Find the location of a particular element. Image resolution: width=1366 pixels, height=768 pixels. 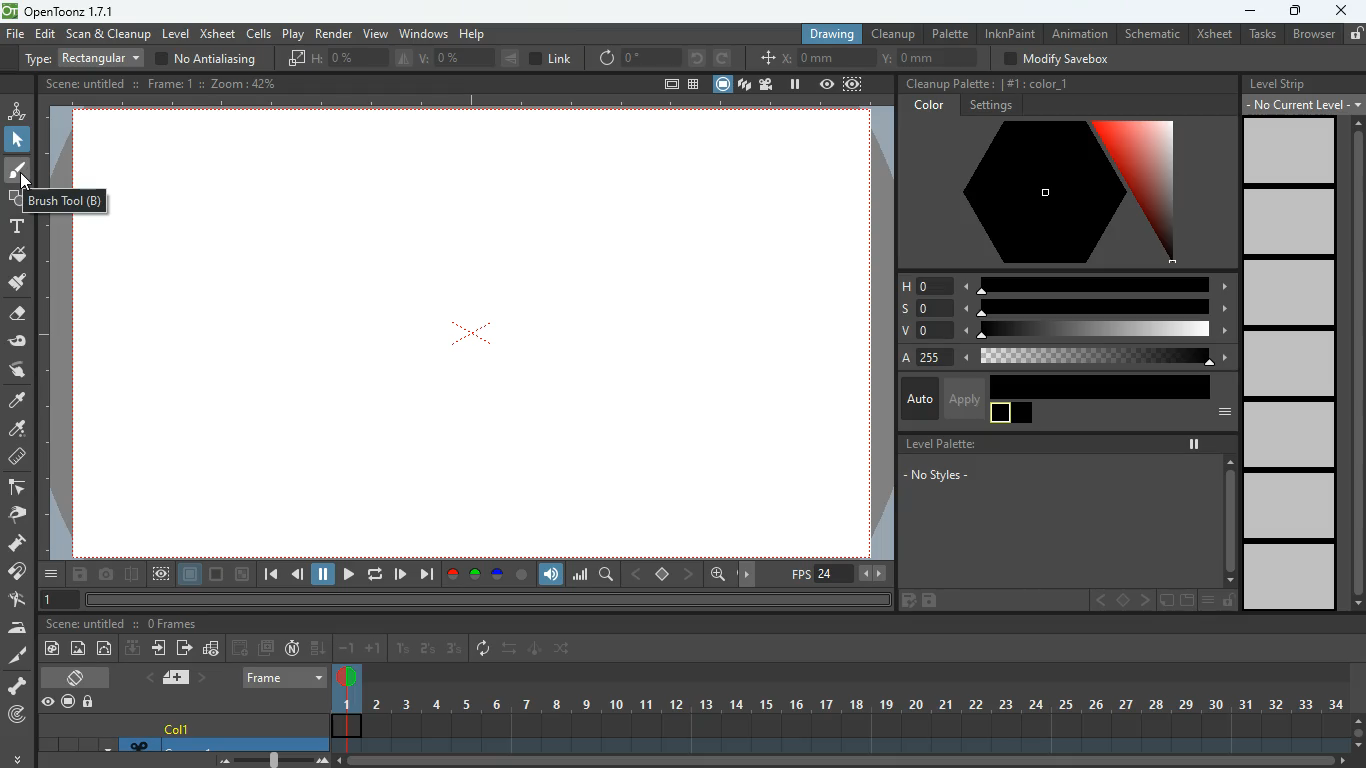

forward is located at coordinates (722, 58).